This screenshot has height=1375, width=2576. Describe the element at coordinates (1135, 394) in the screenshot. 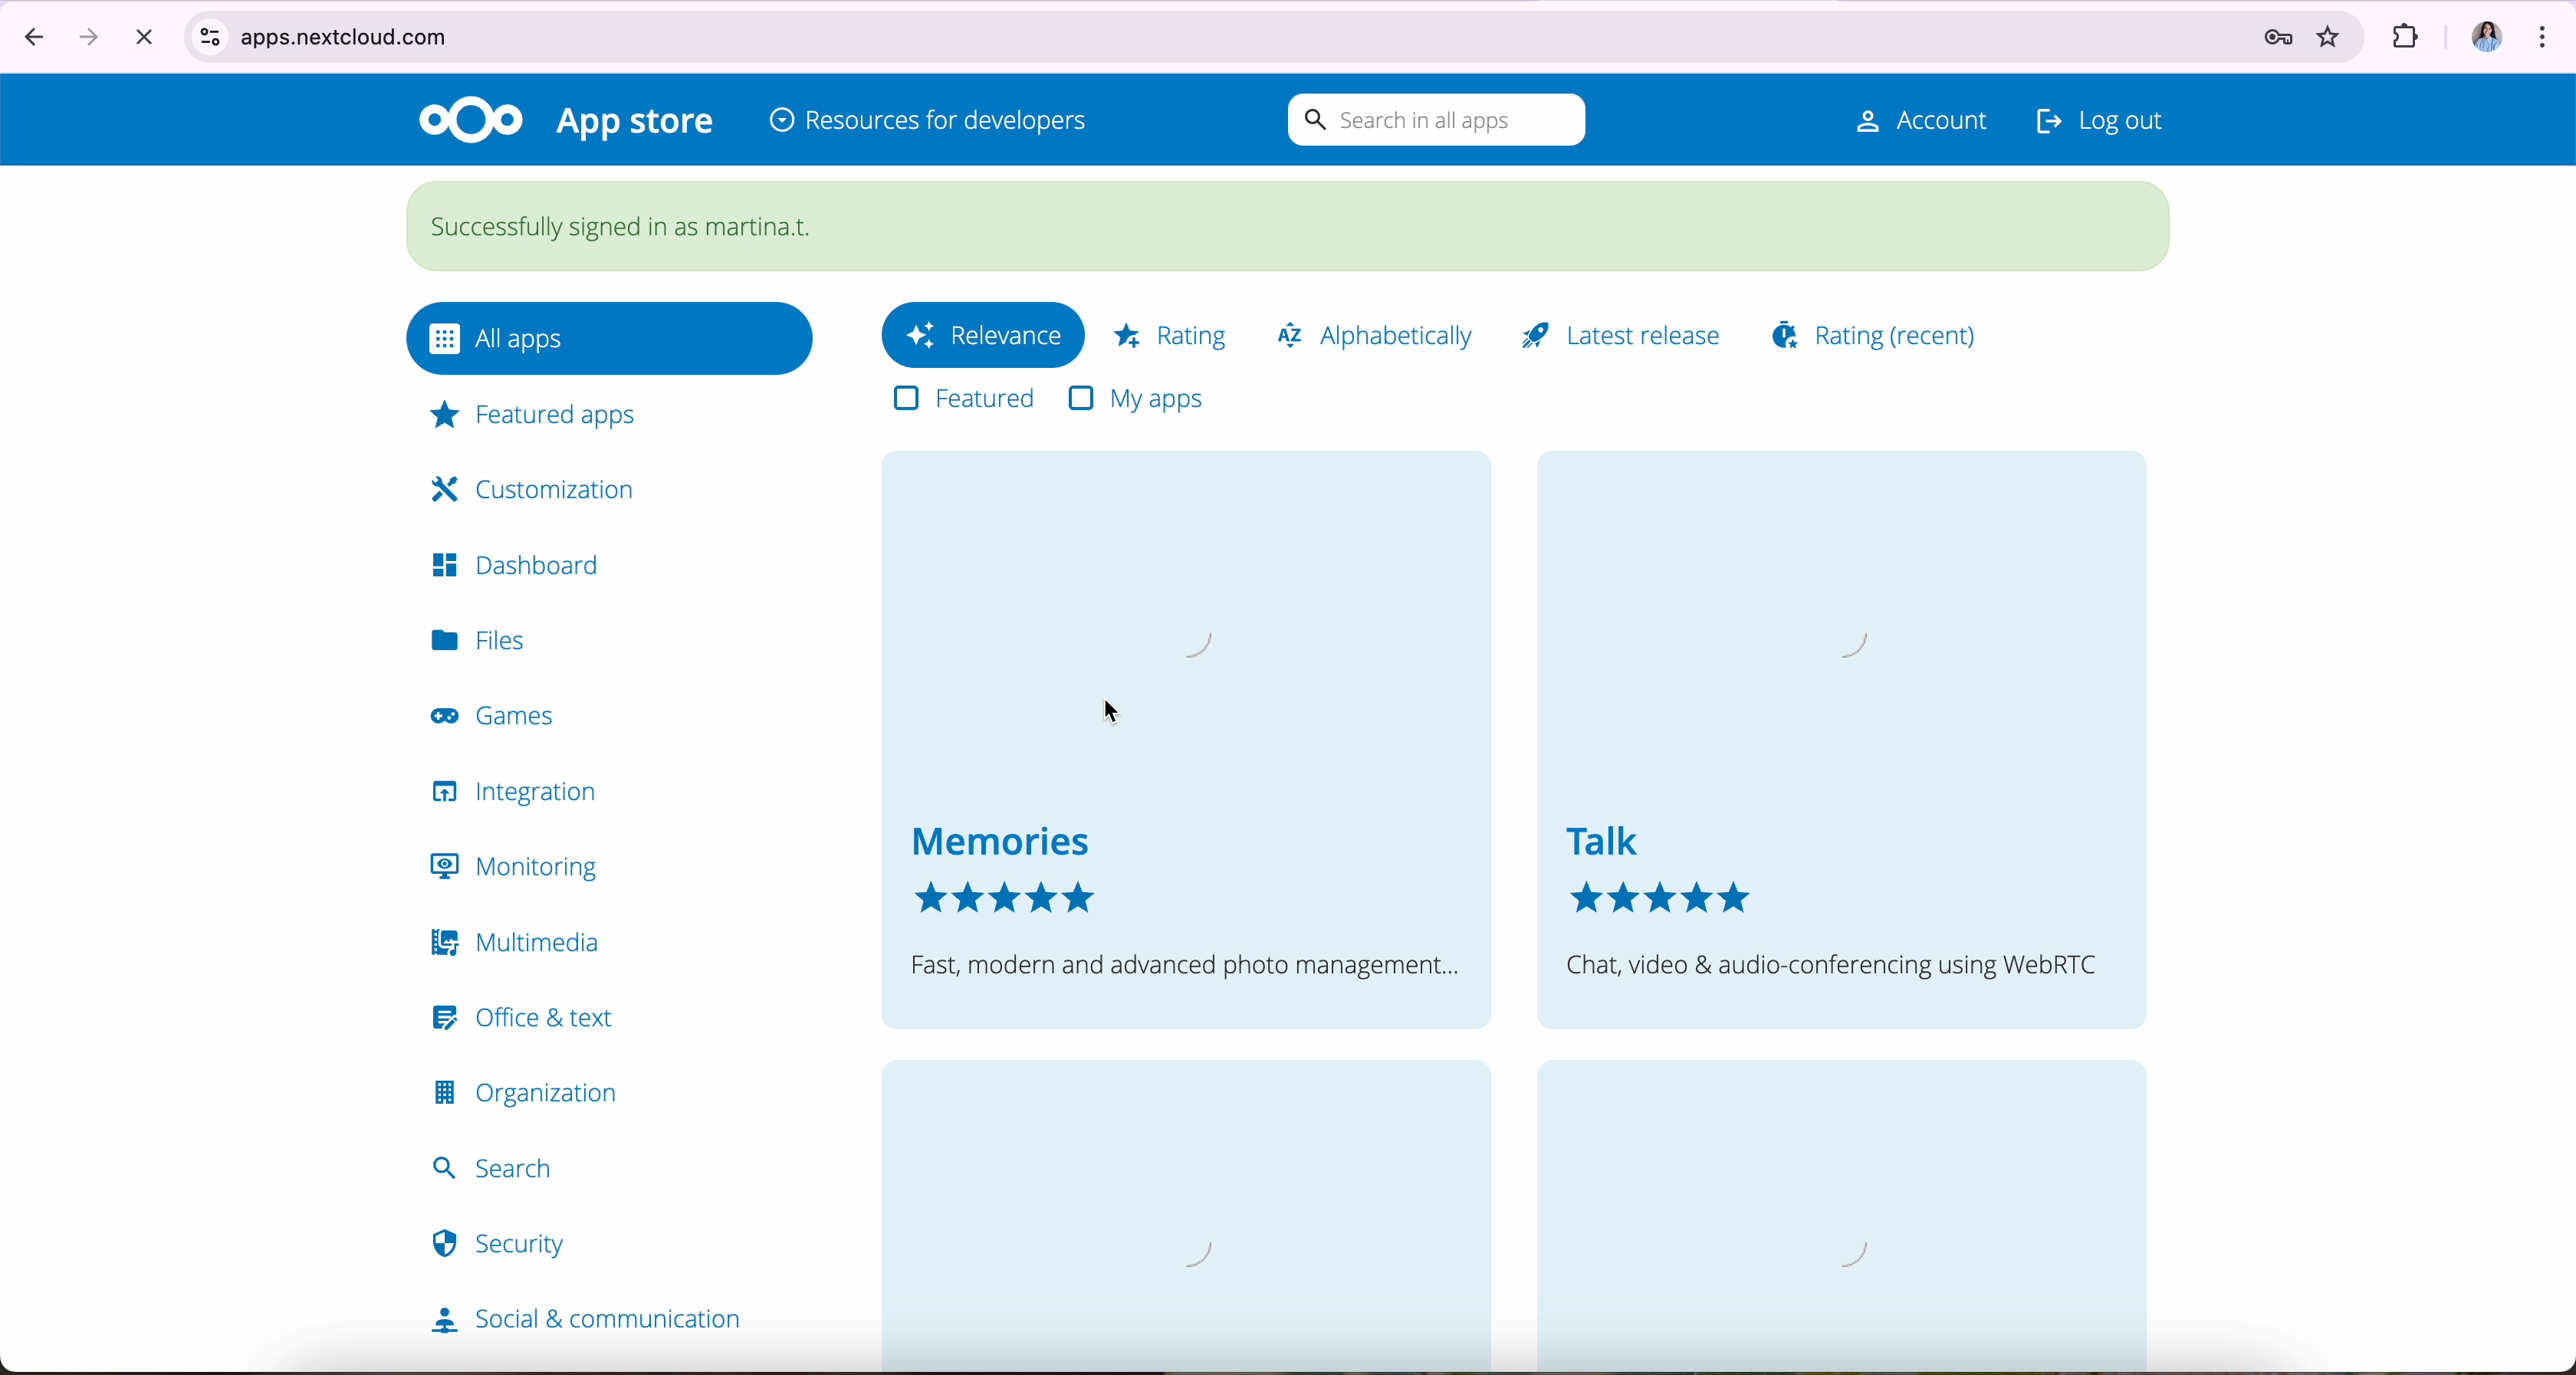

I see `my apps` at that location.